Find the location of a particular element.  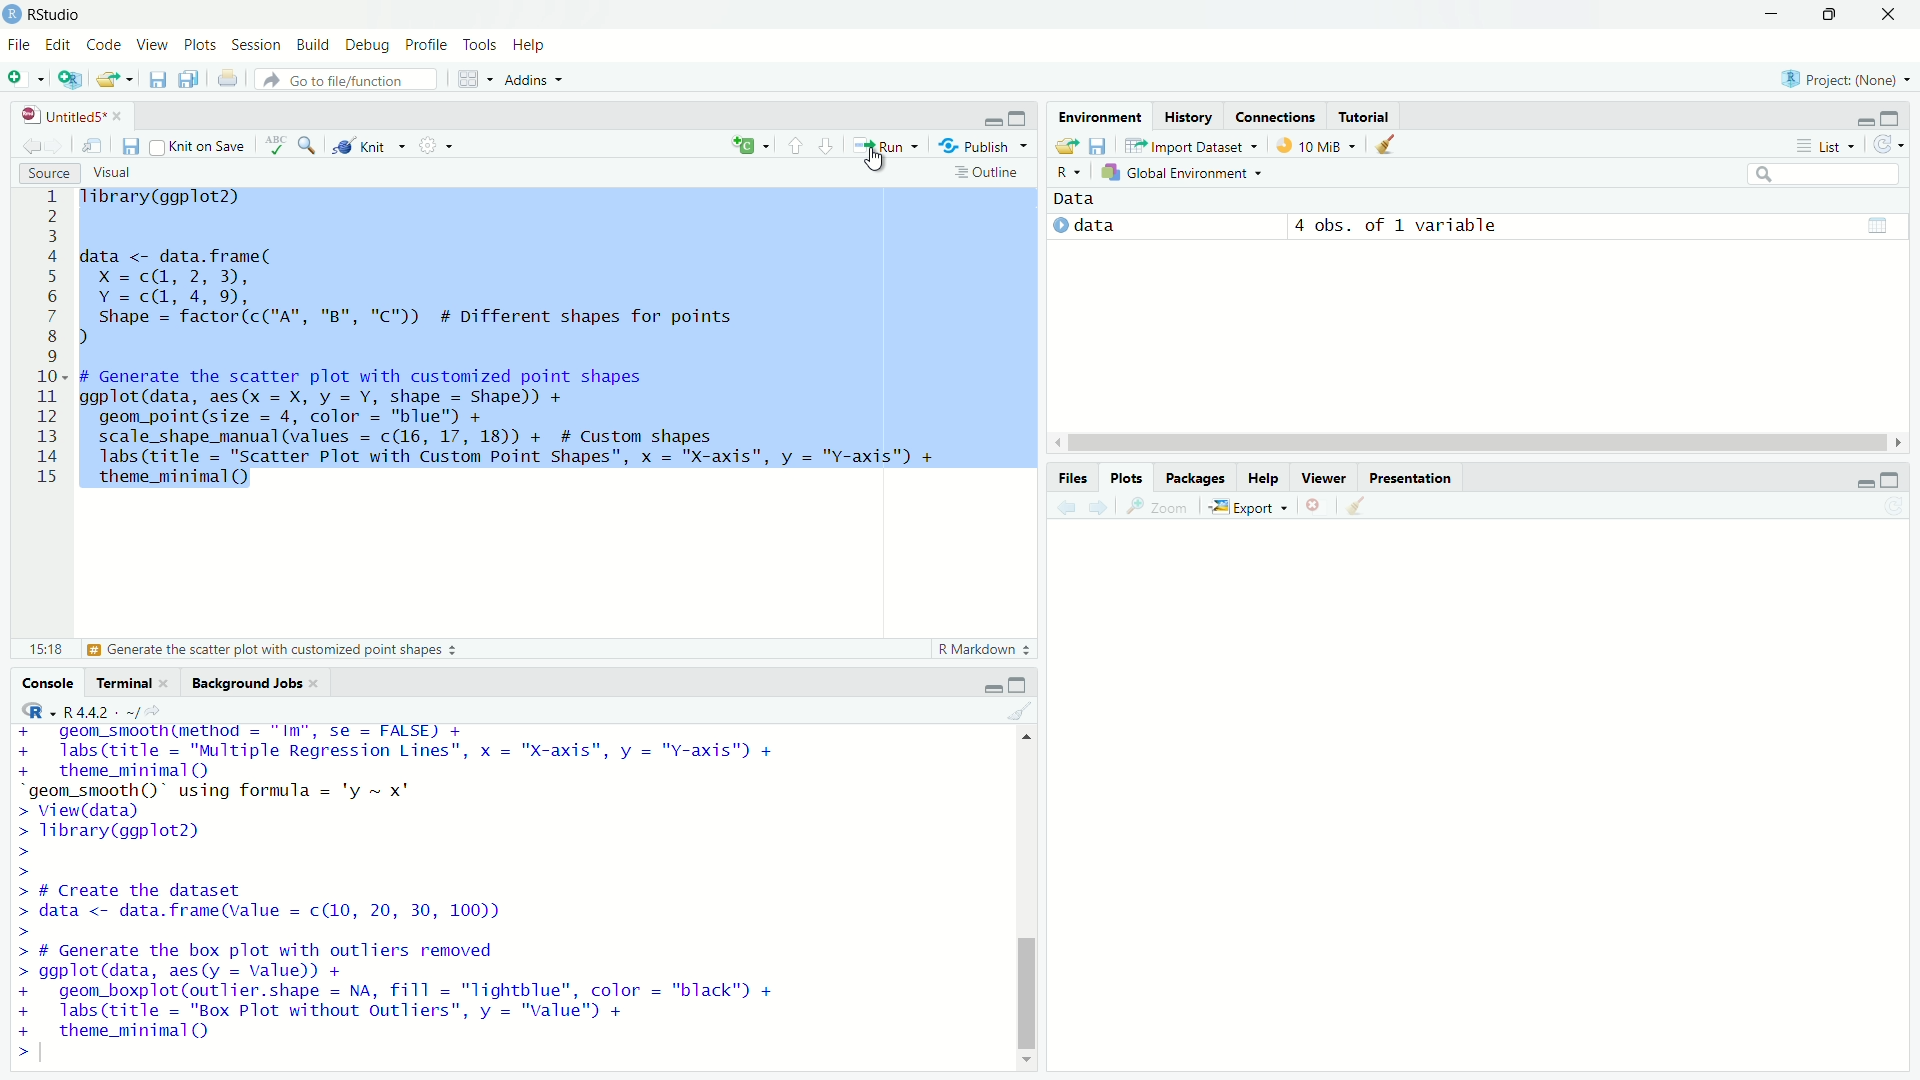

horizontal scroll bar is located at coordinates (1478, 442).